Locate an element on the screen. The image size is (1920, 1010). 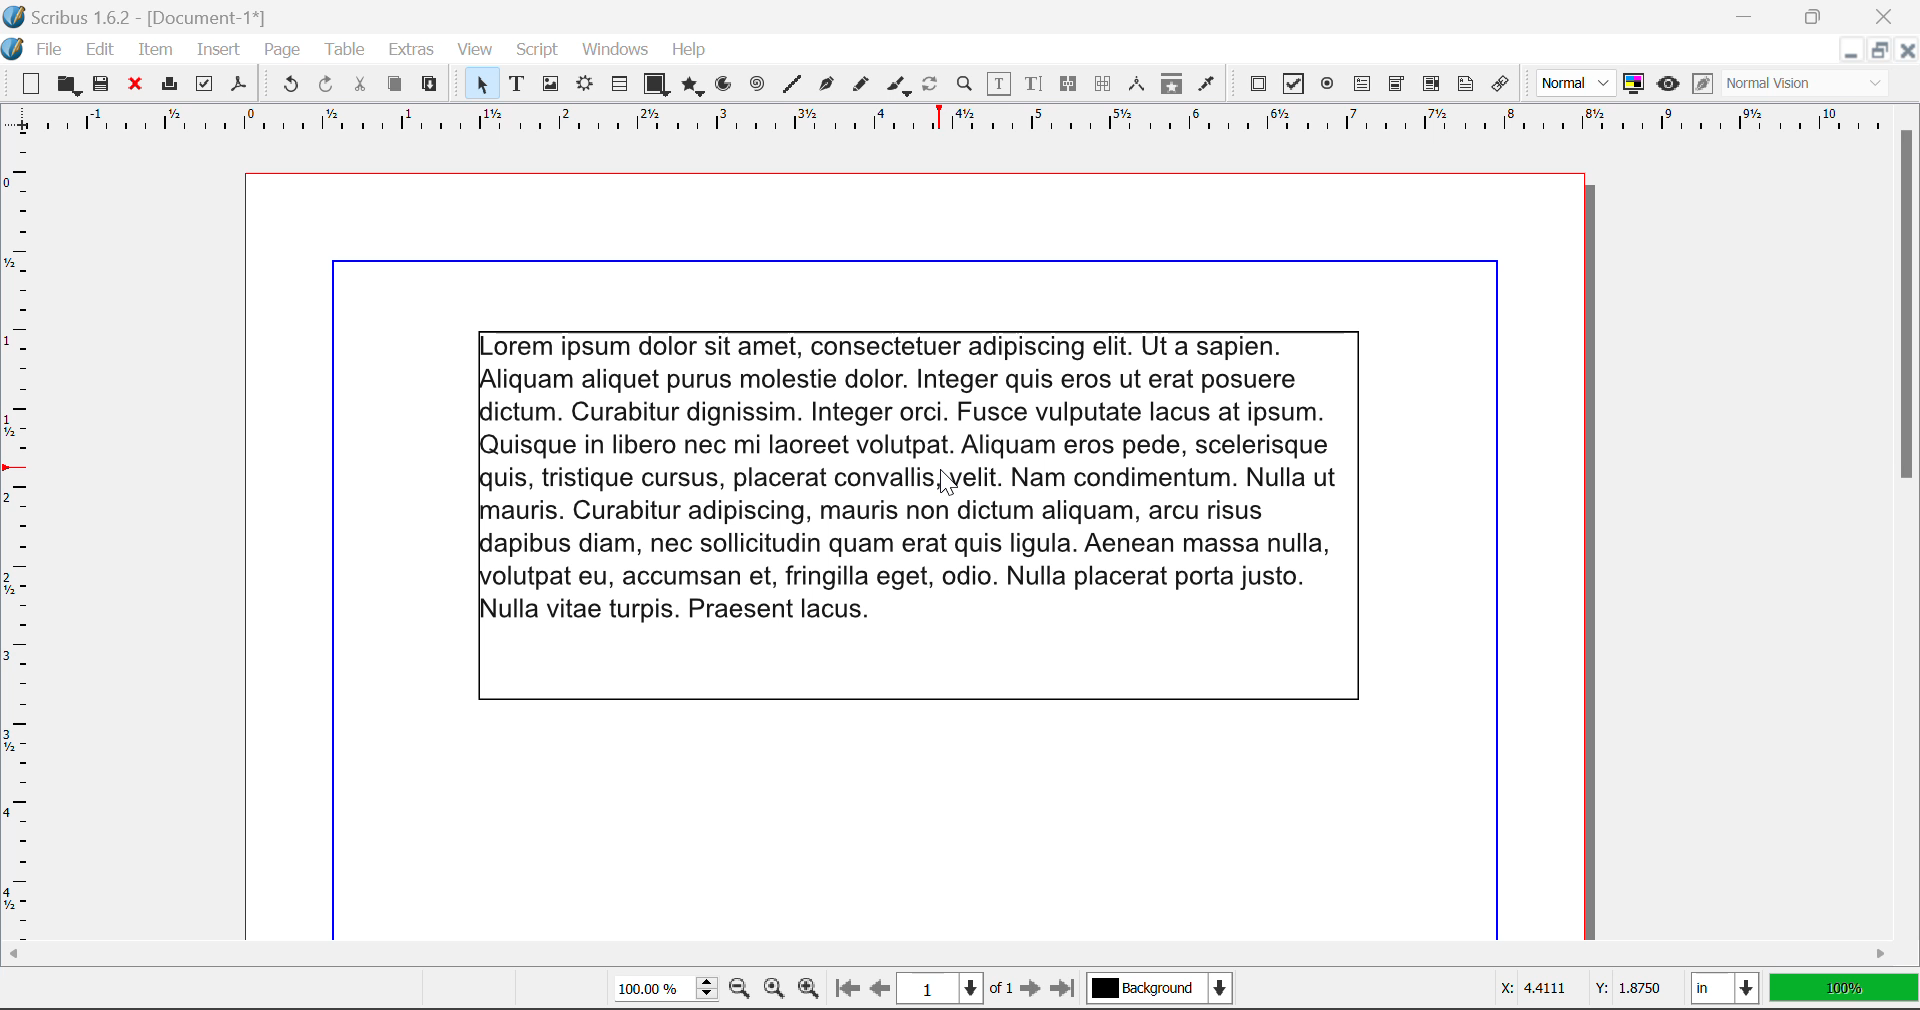
Cut is located at coordinates (359, 85).